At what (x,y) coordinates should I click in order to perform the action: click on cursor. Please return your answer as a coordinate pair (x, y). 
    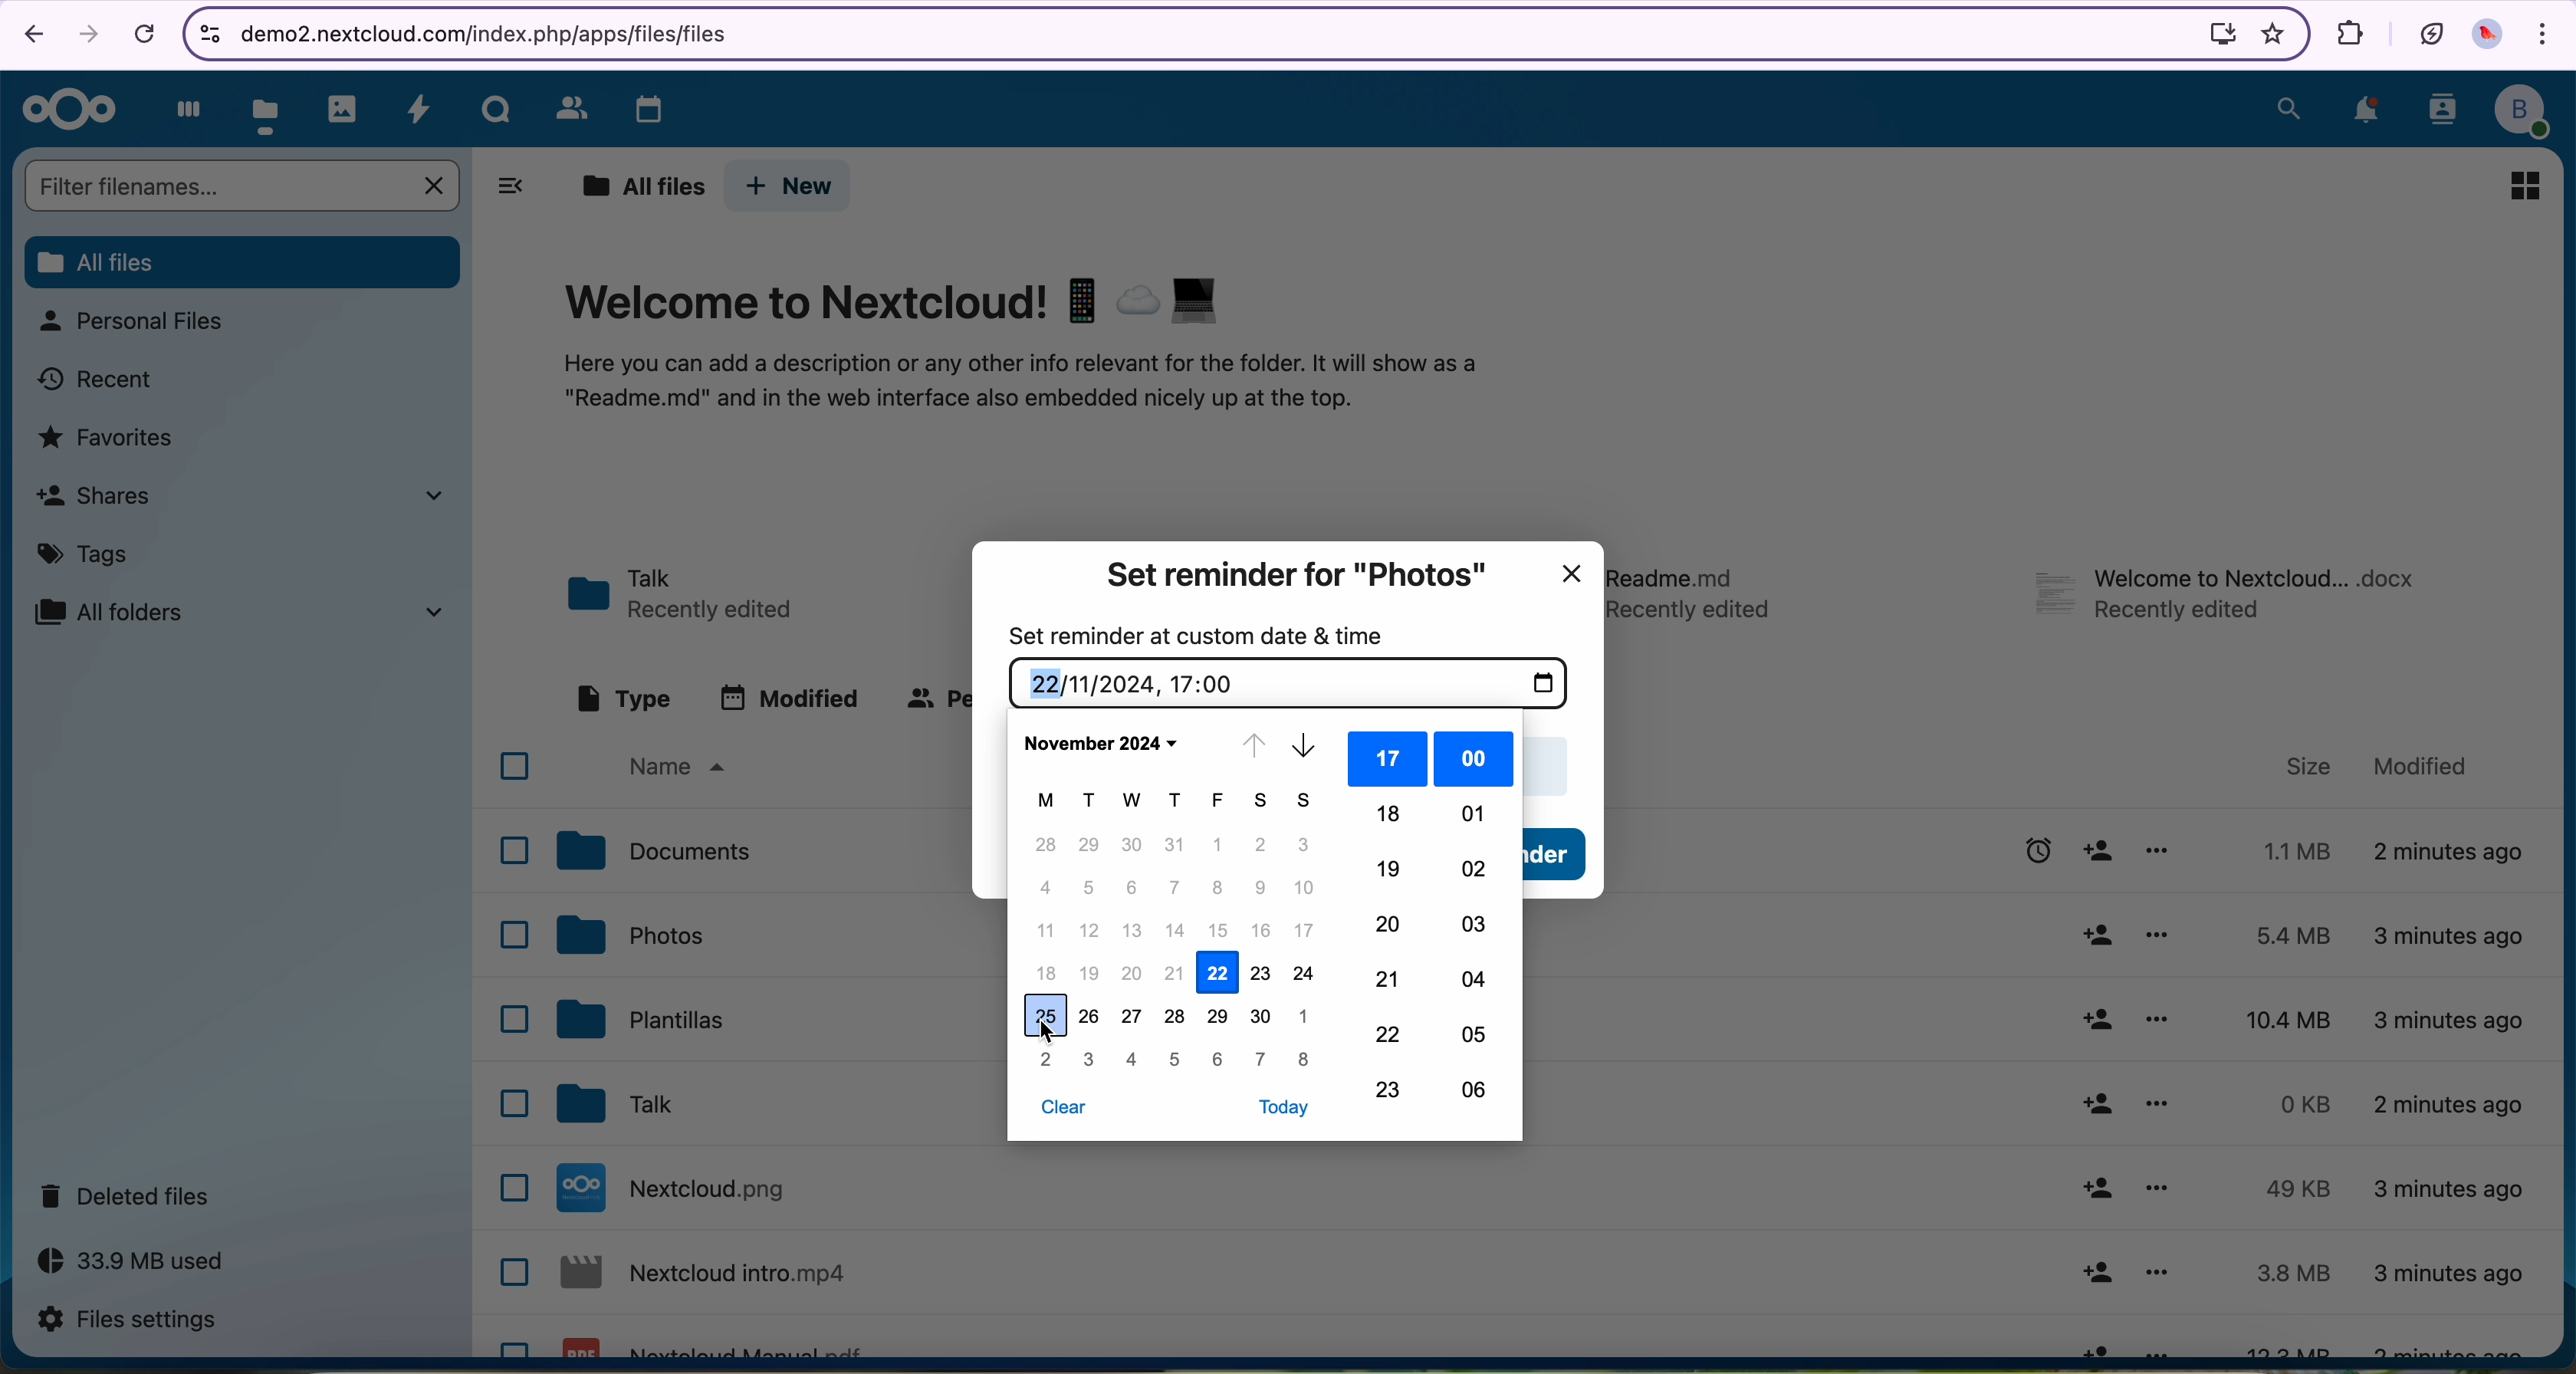
    Looking at the image, I should click on (2110, 858).